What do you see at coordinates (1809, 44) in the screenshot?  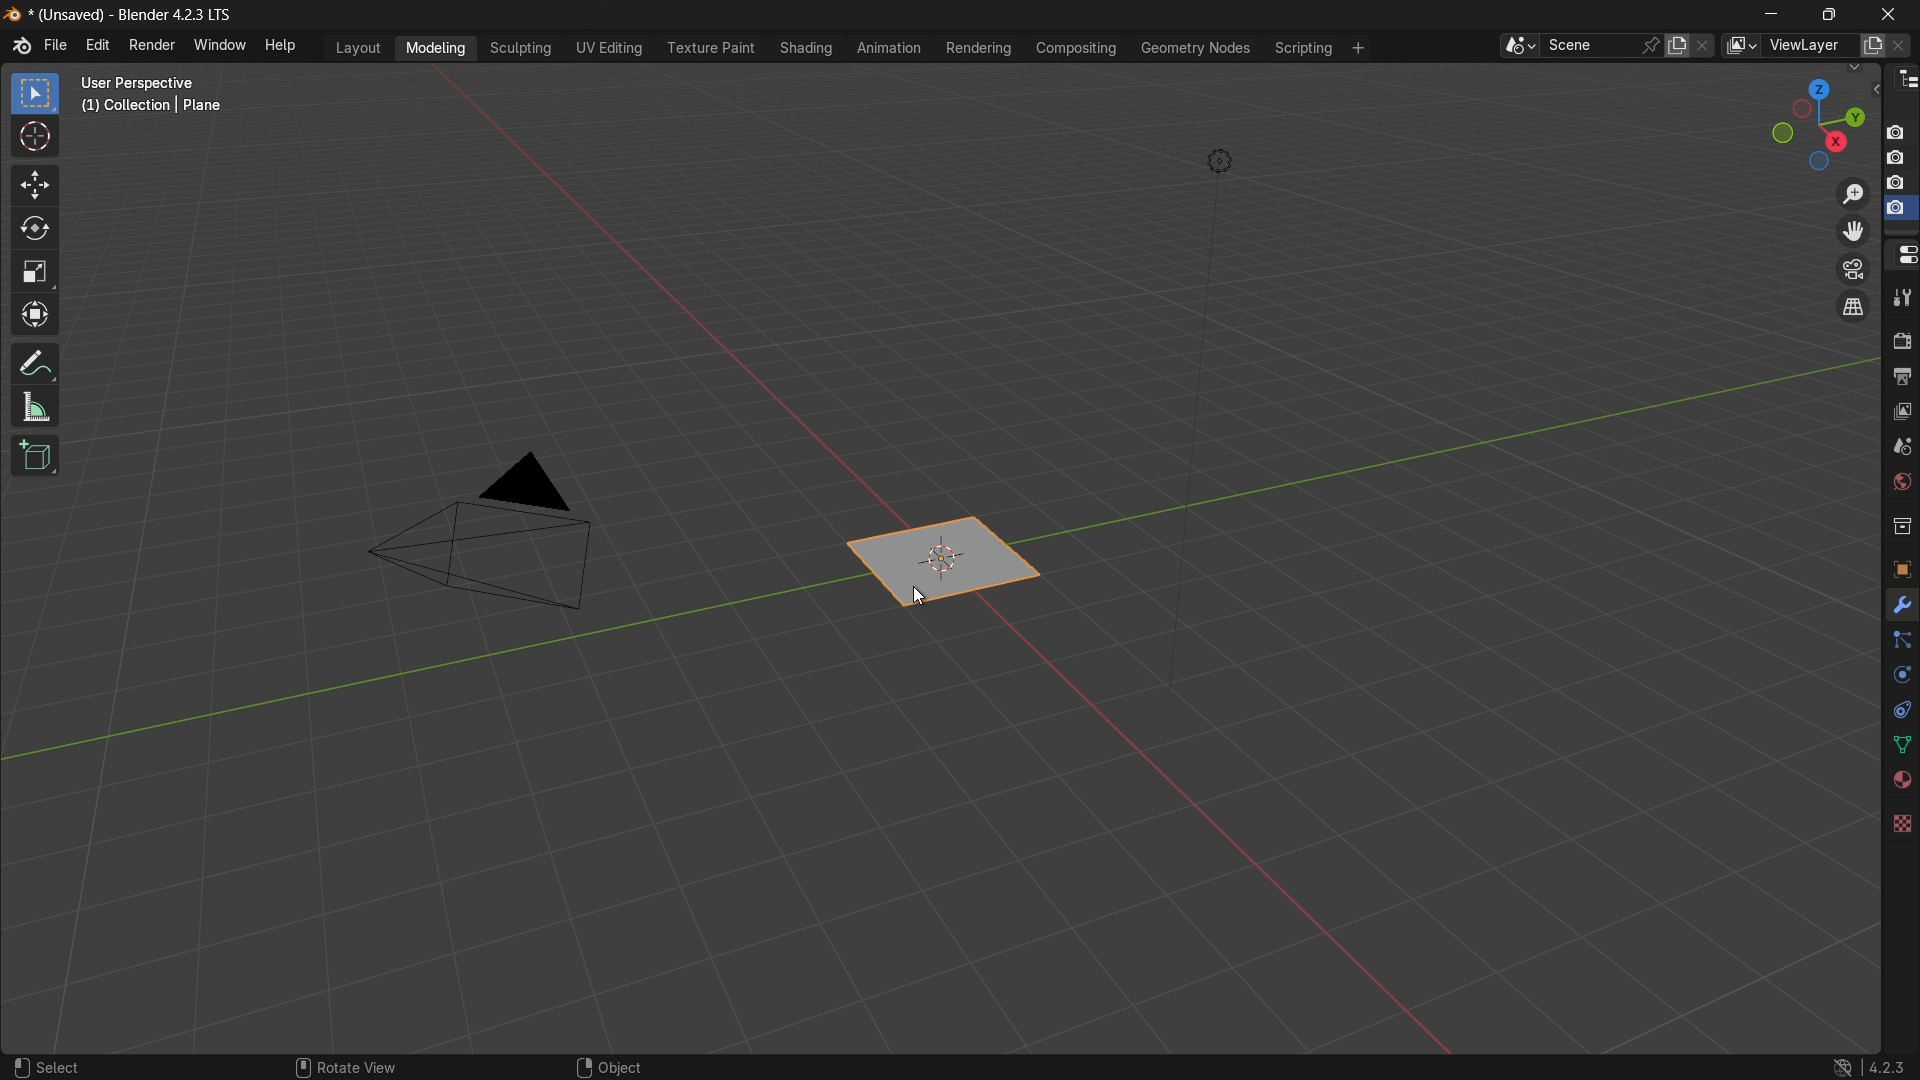 I see `view layer name` at bounding box center [1809, 44].